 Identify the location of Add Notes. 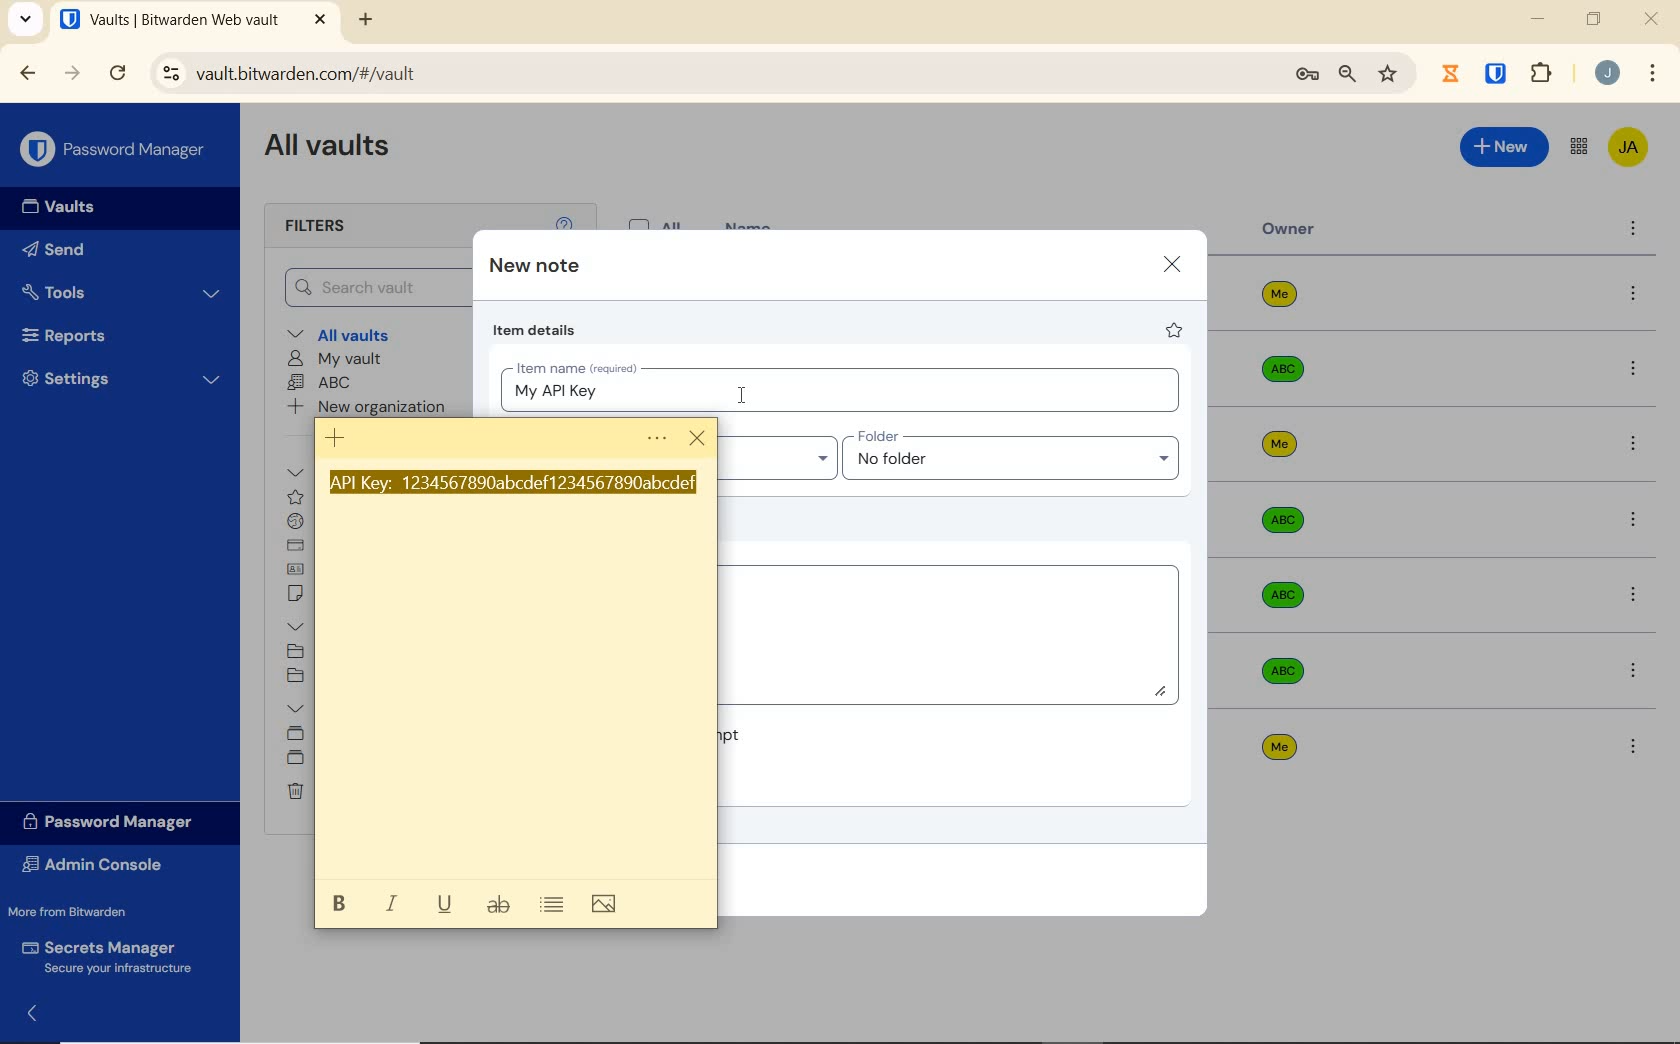
(955, 632).